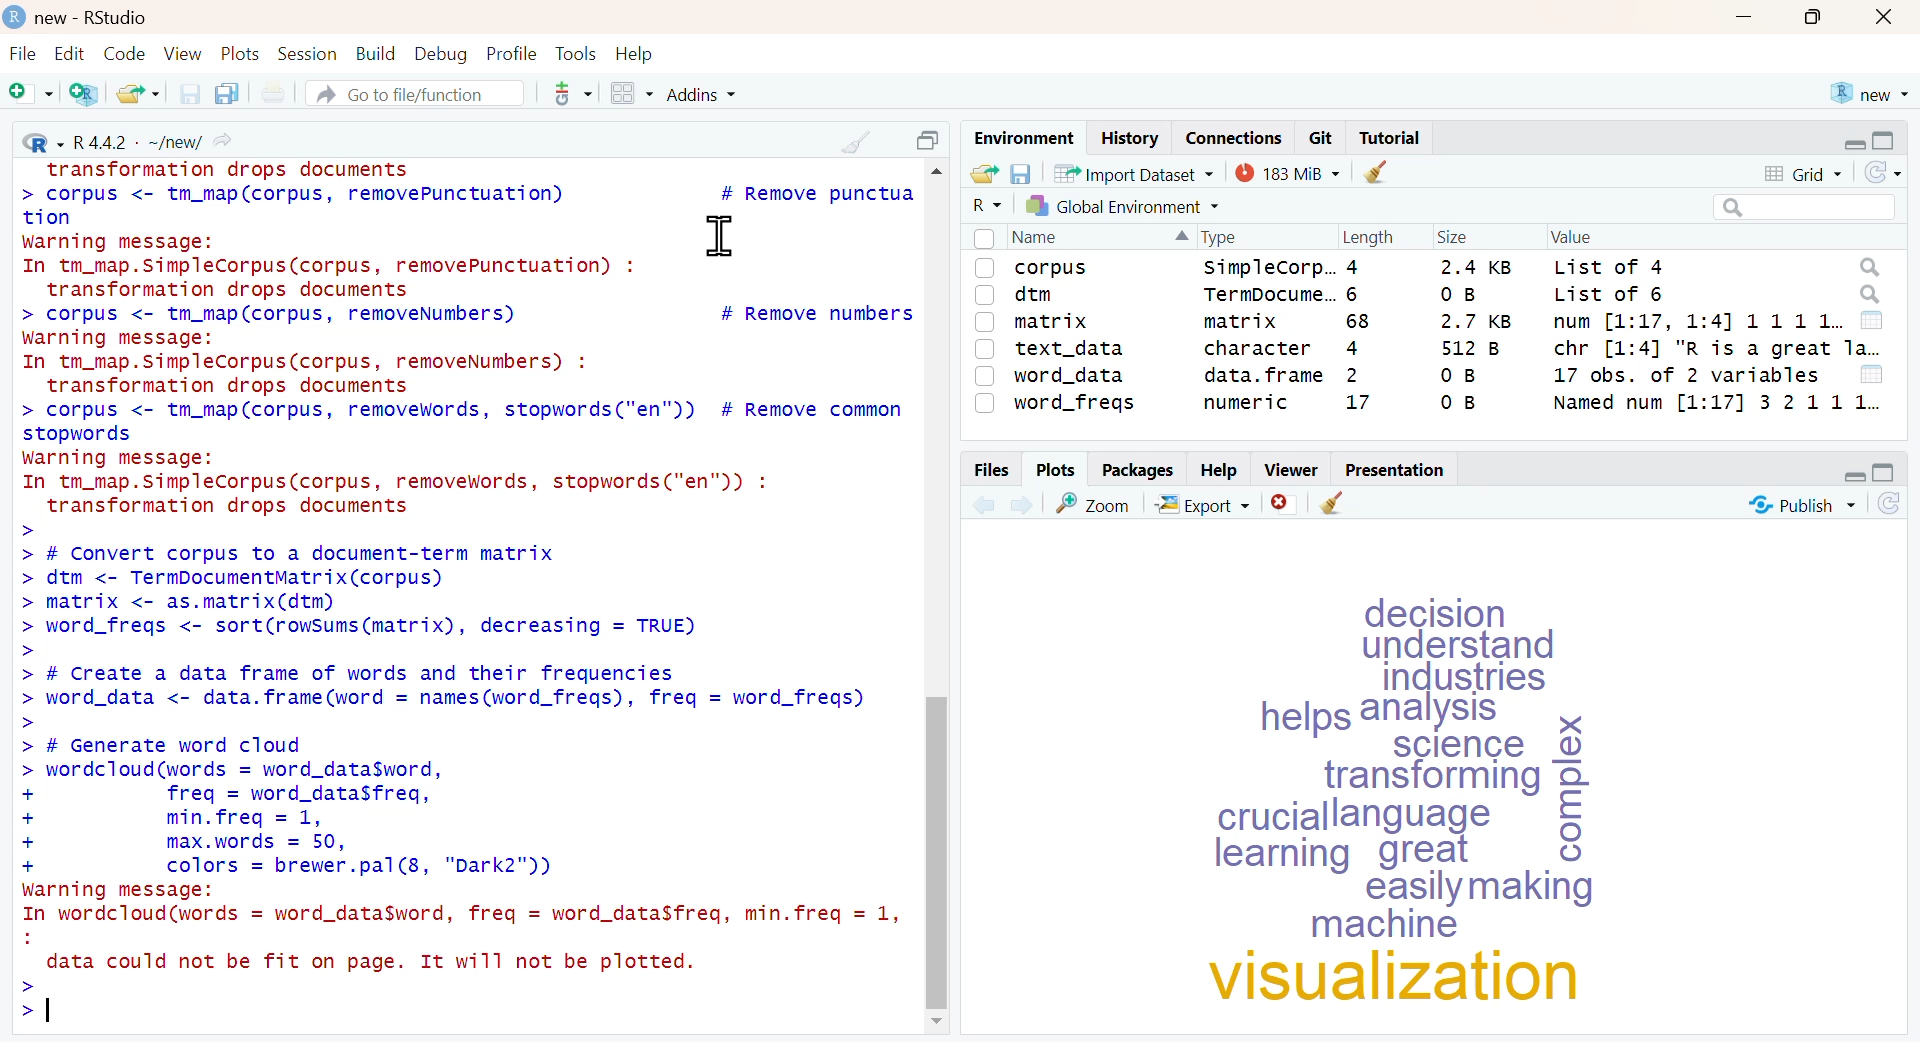  I want to click on Export, so click(1206, 504).